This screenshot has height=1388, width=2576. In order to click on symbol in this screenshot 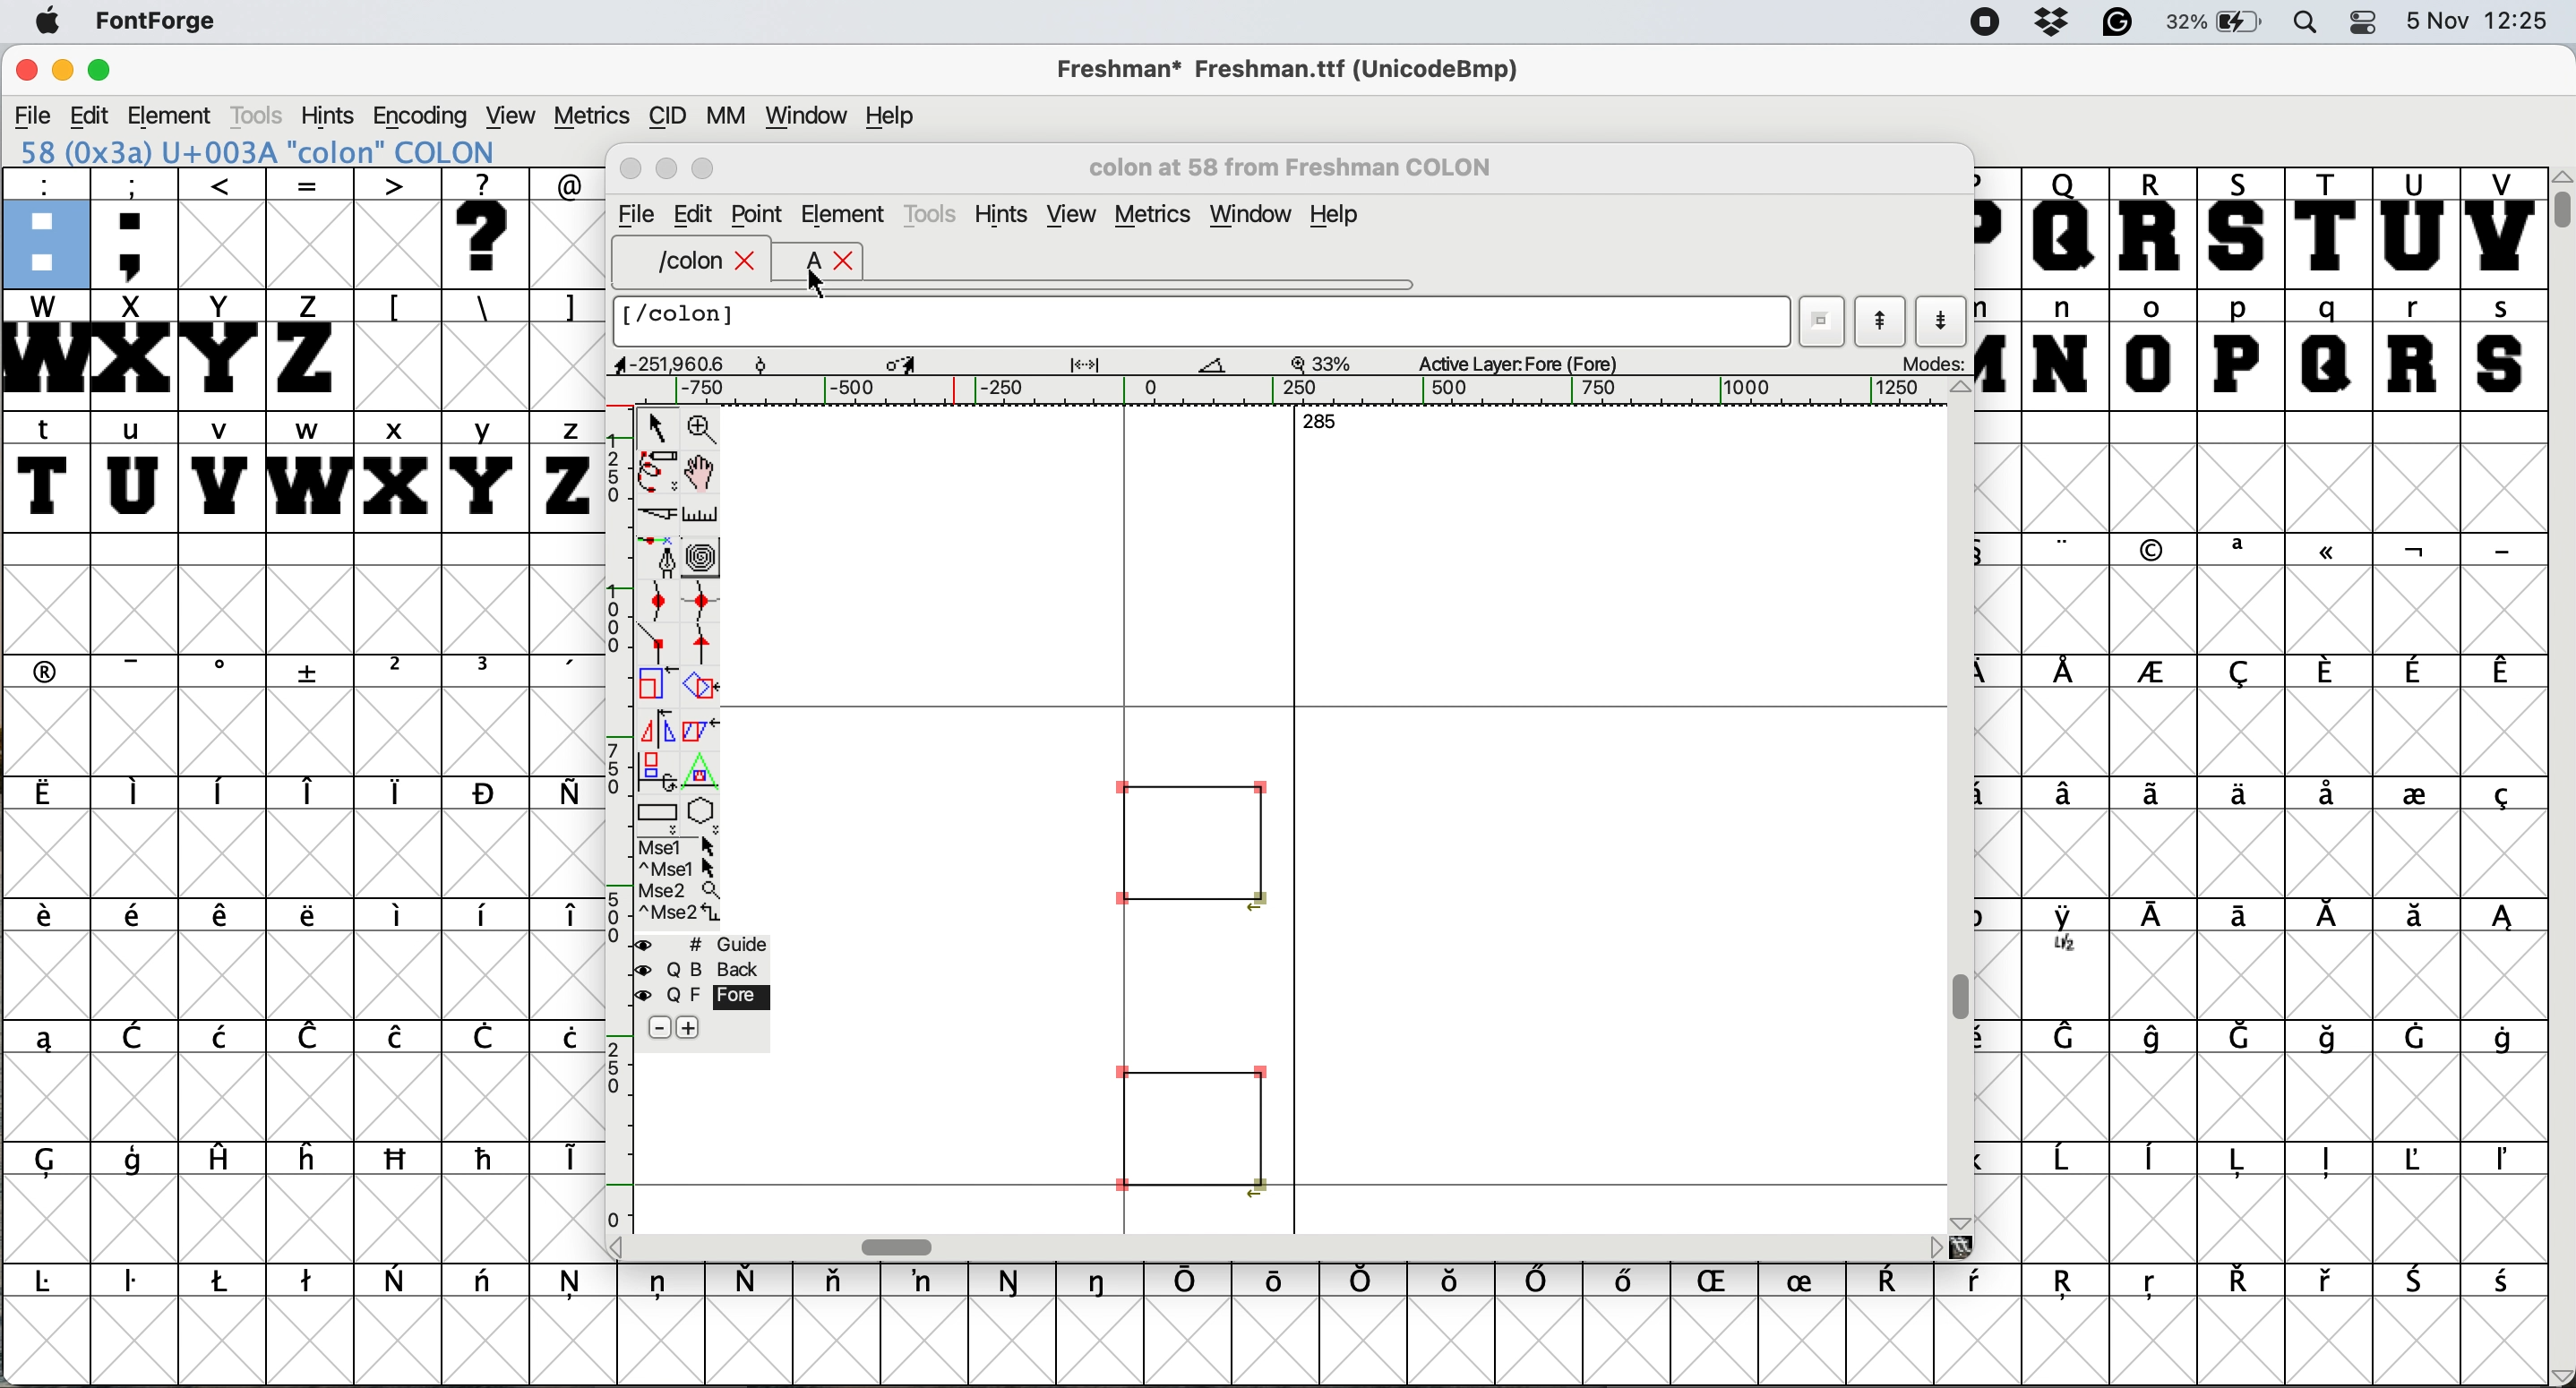, I will do `click(2156, 791)`.